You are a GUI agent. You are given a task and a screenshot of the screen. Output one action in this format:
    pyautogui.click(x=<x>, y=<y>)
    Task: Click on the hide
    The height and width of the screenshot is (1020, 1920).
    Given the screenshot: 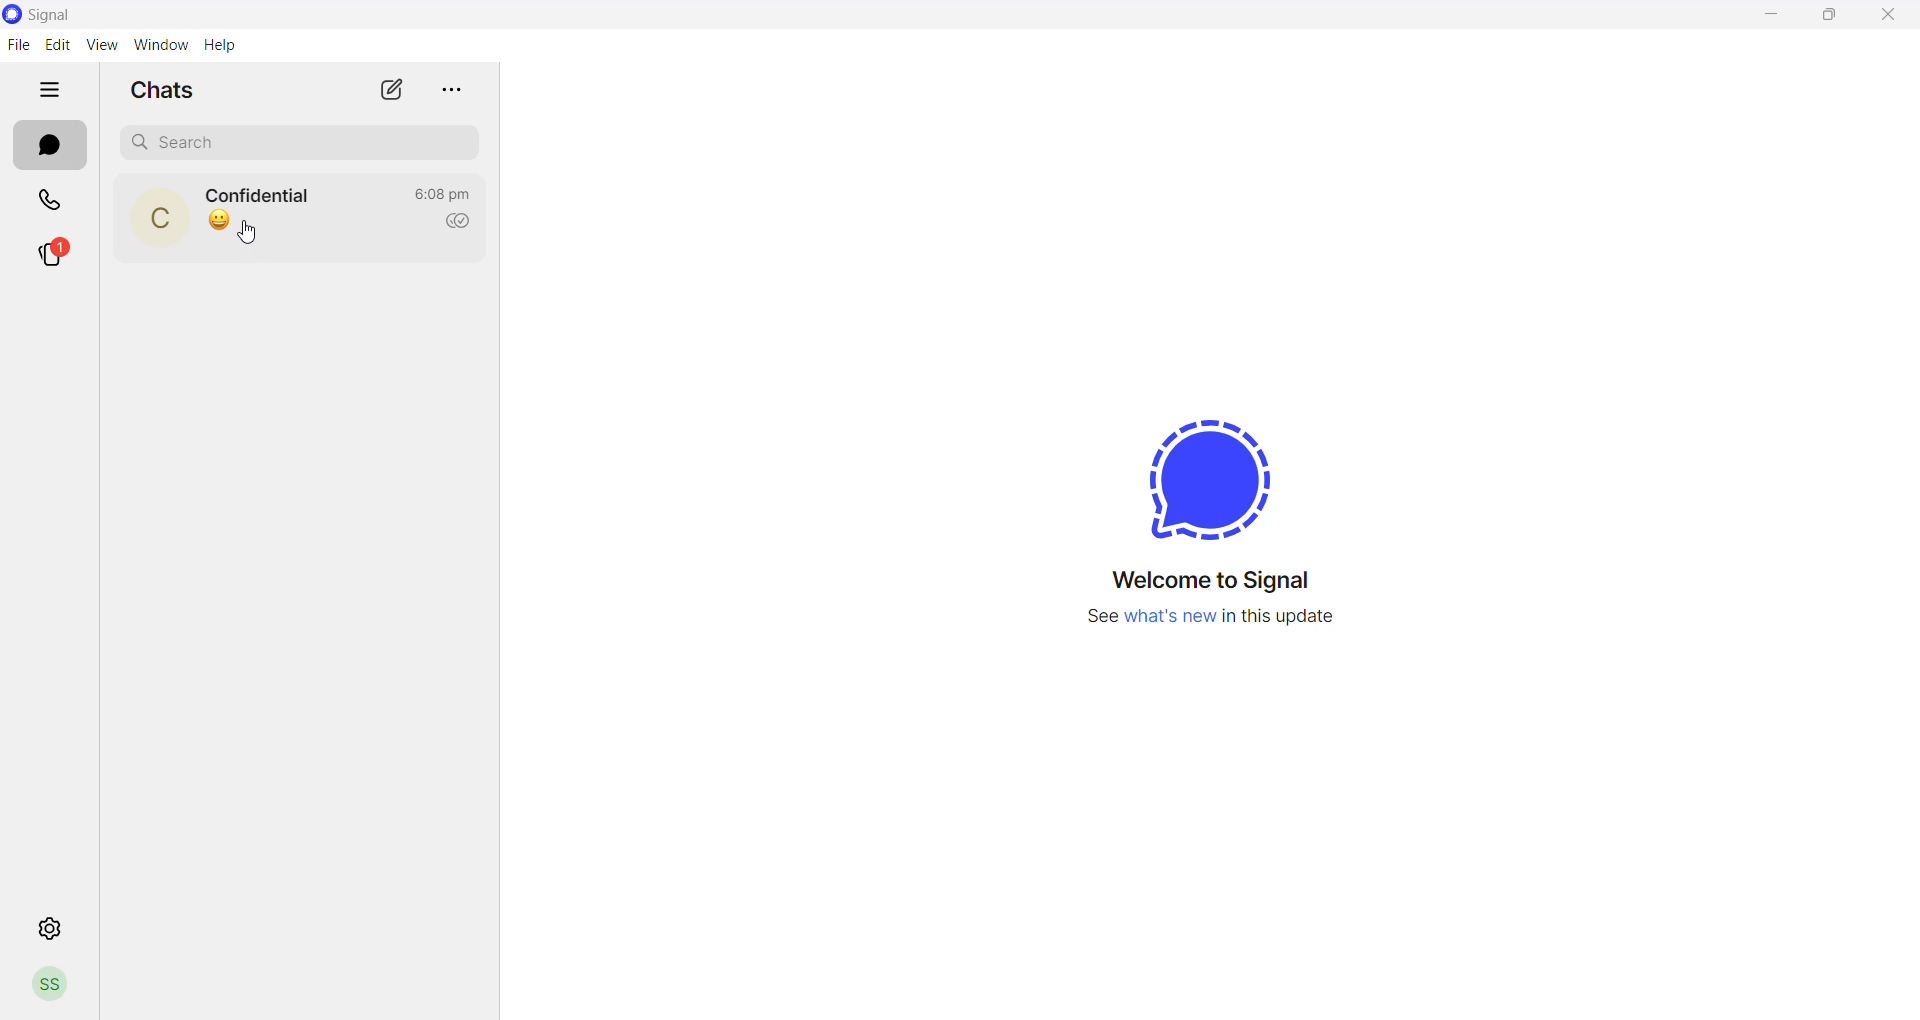 What is the action you would take?
    pyautogui.click(x=52, y=90)
    